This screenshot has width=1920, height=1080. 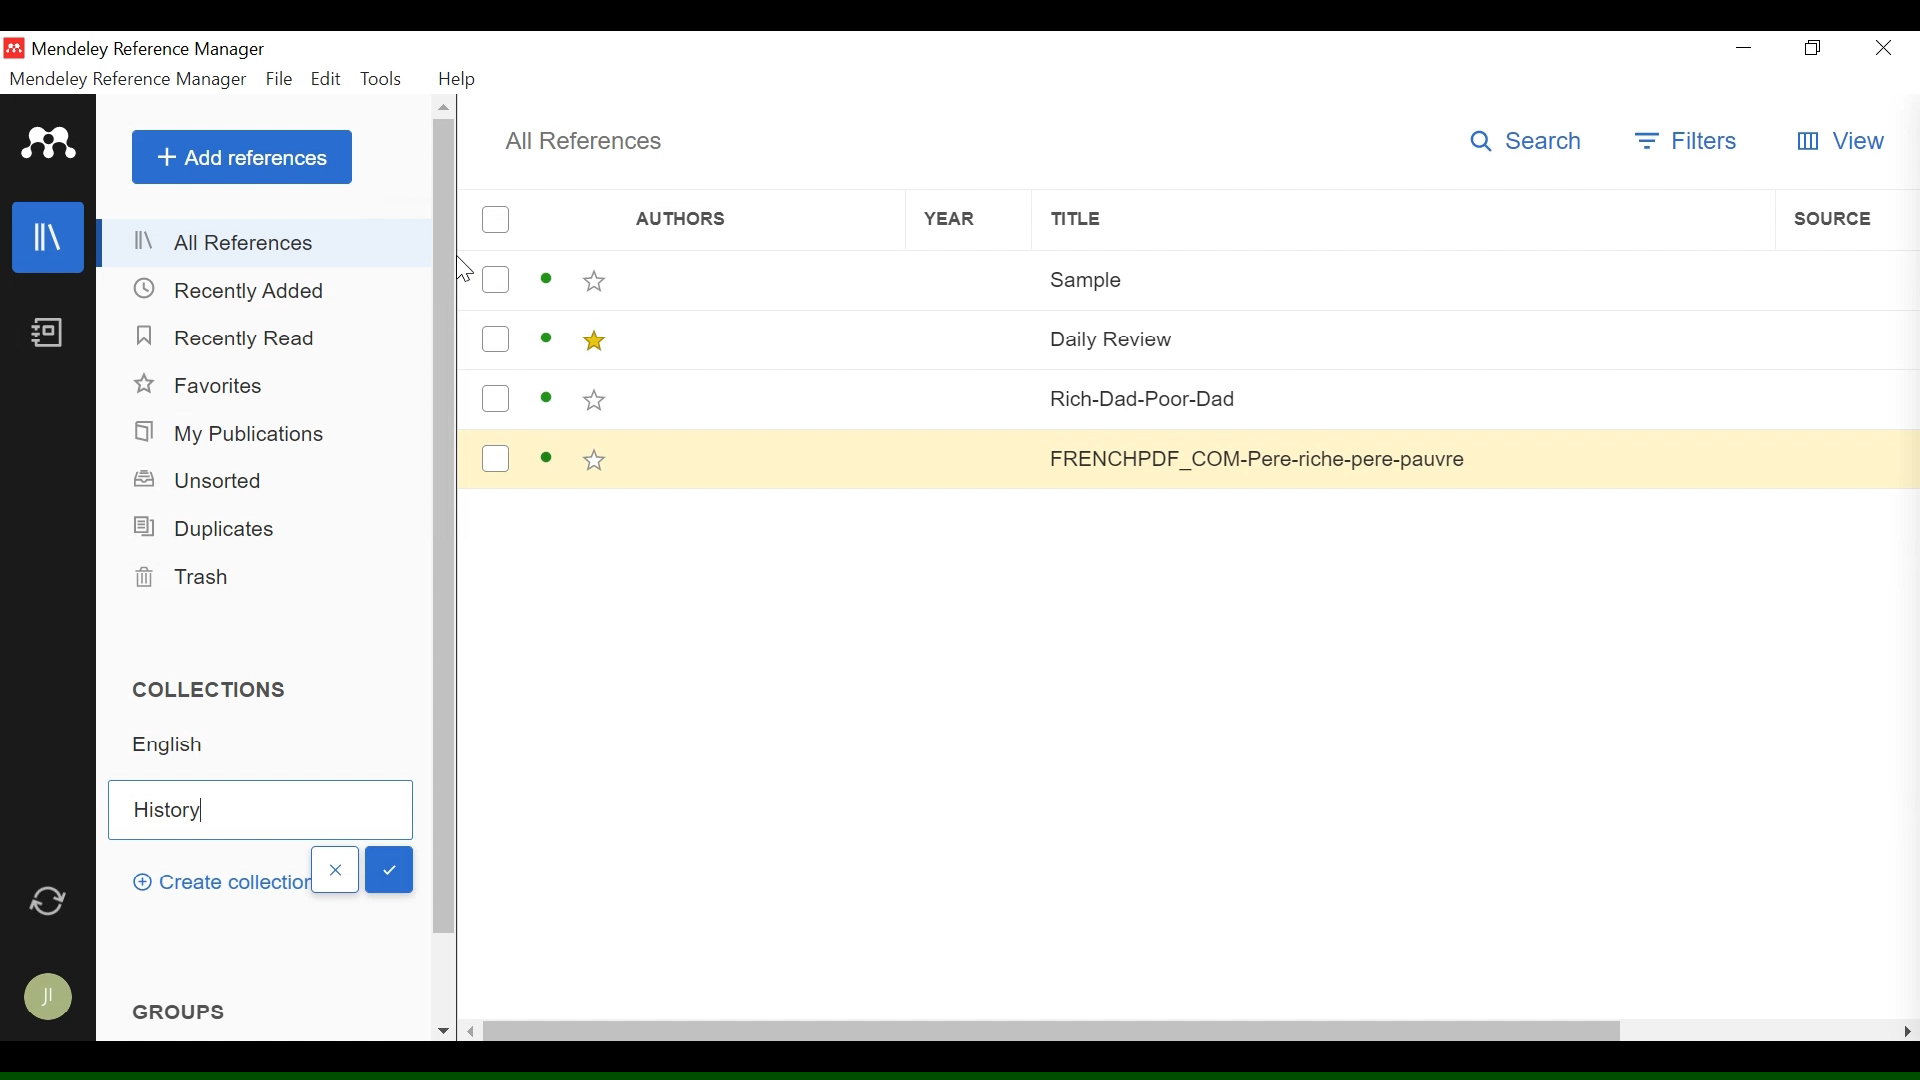 I want to click on OK, so click(x=389, y=870).